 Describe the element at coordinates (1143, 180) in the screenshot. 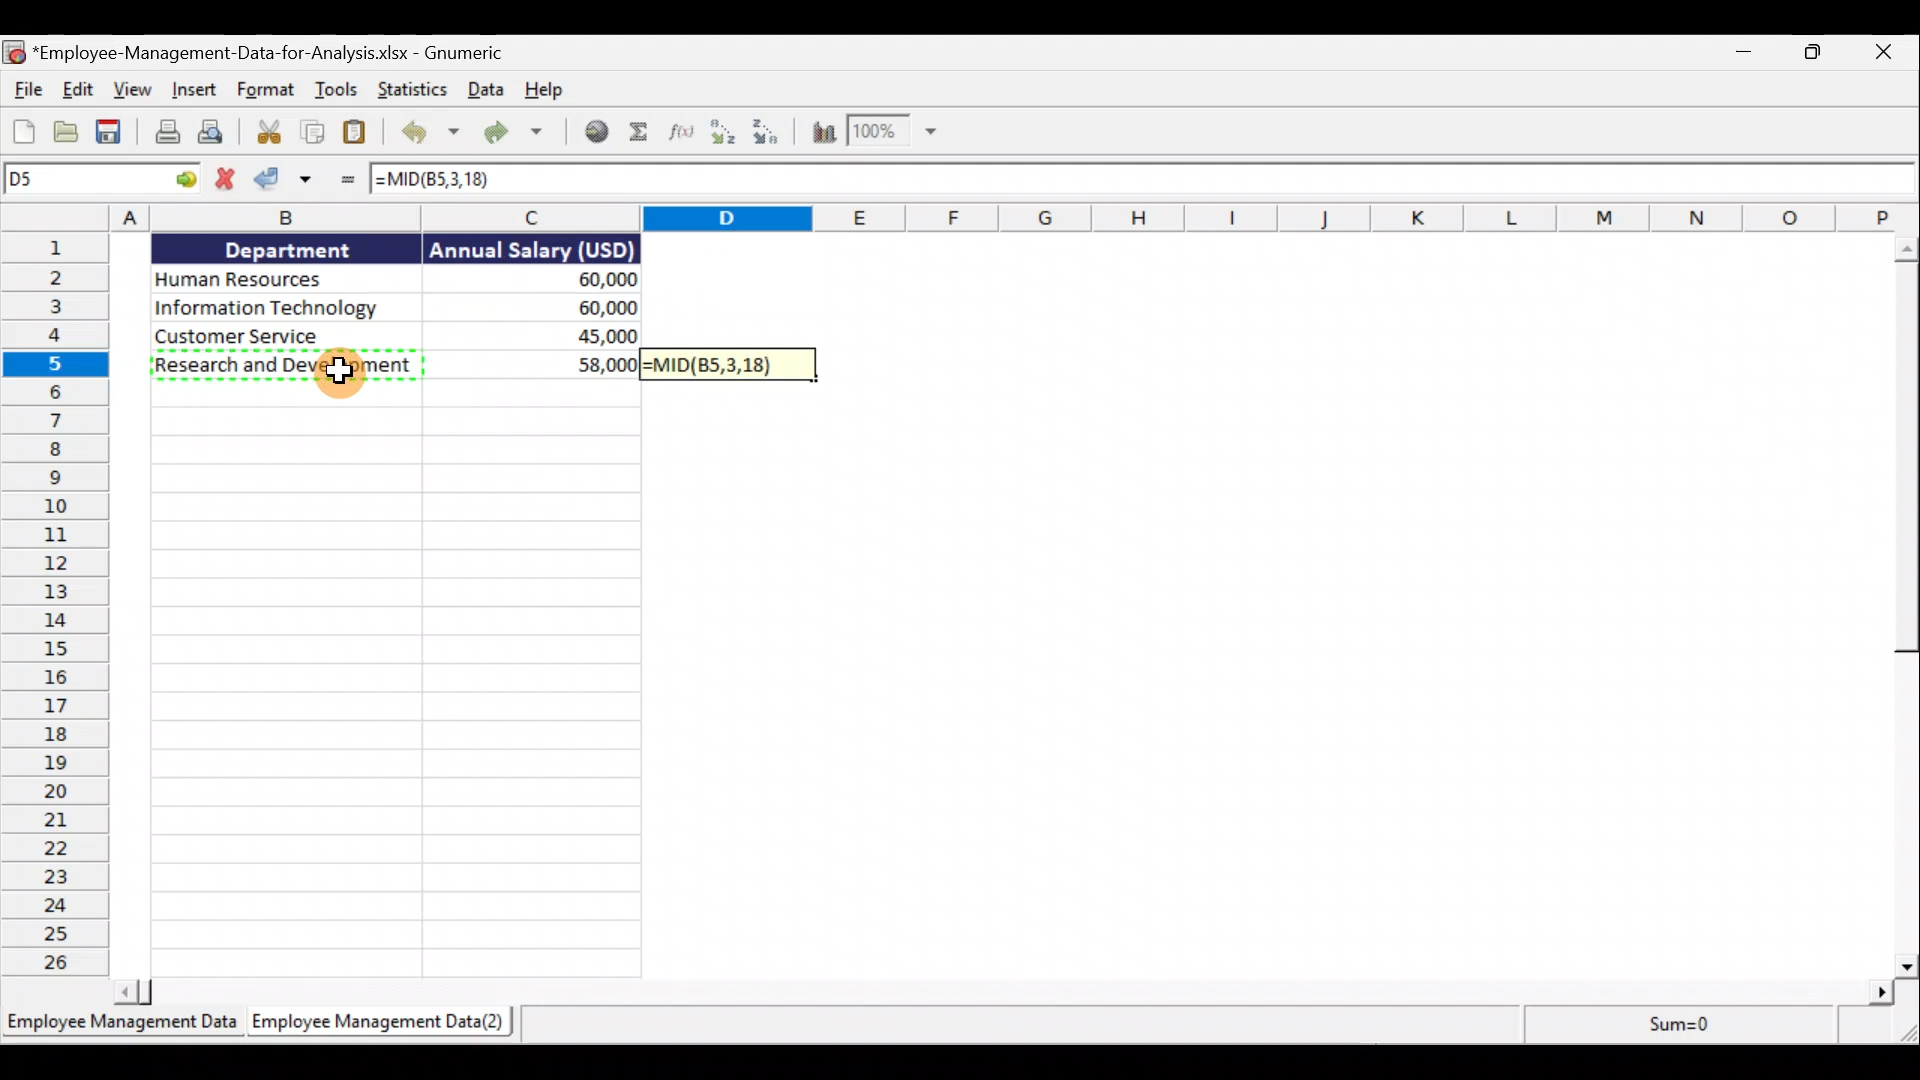

I see `=MID(B5,3,18)` at that location.